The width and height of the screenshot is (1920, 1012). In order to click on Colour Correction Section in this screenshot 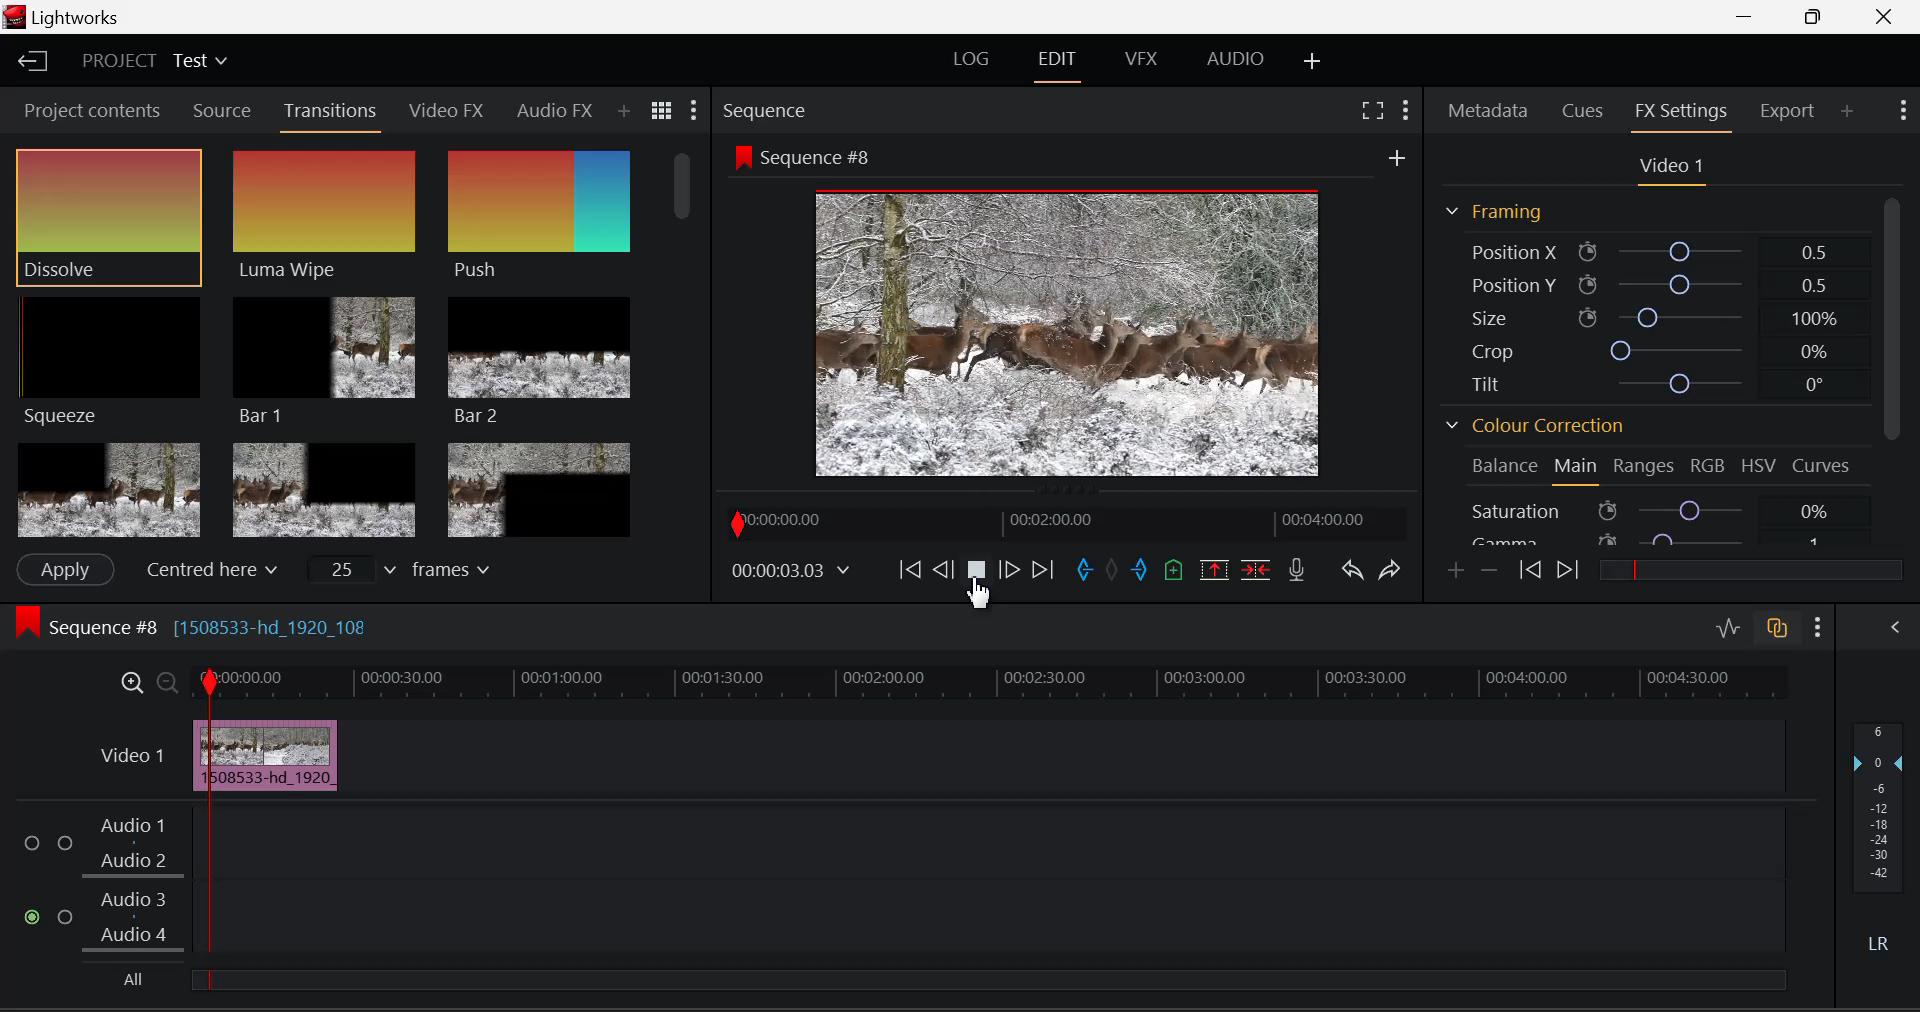, I will do `click(1536, 427)`.